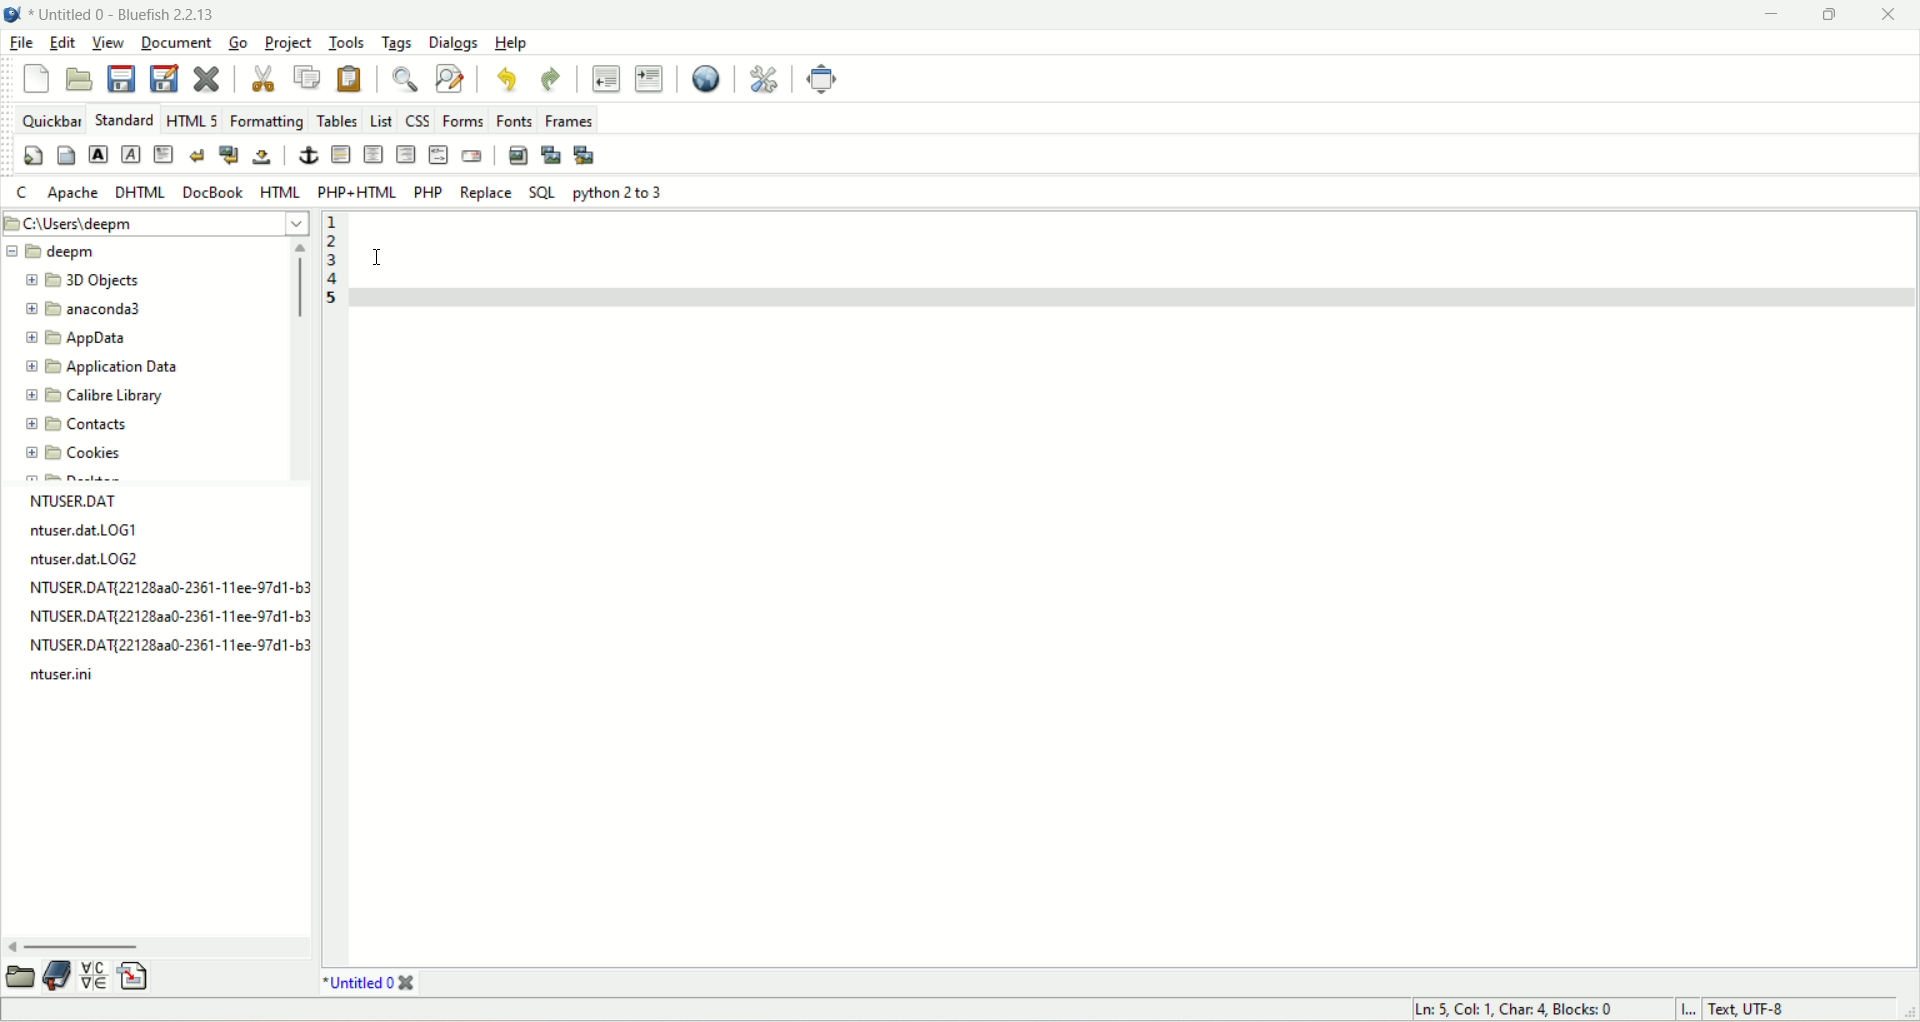  I want to click on redo, so click(547, 76).